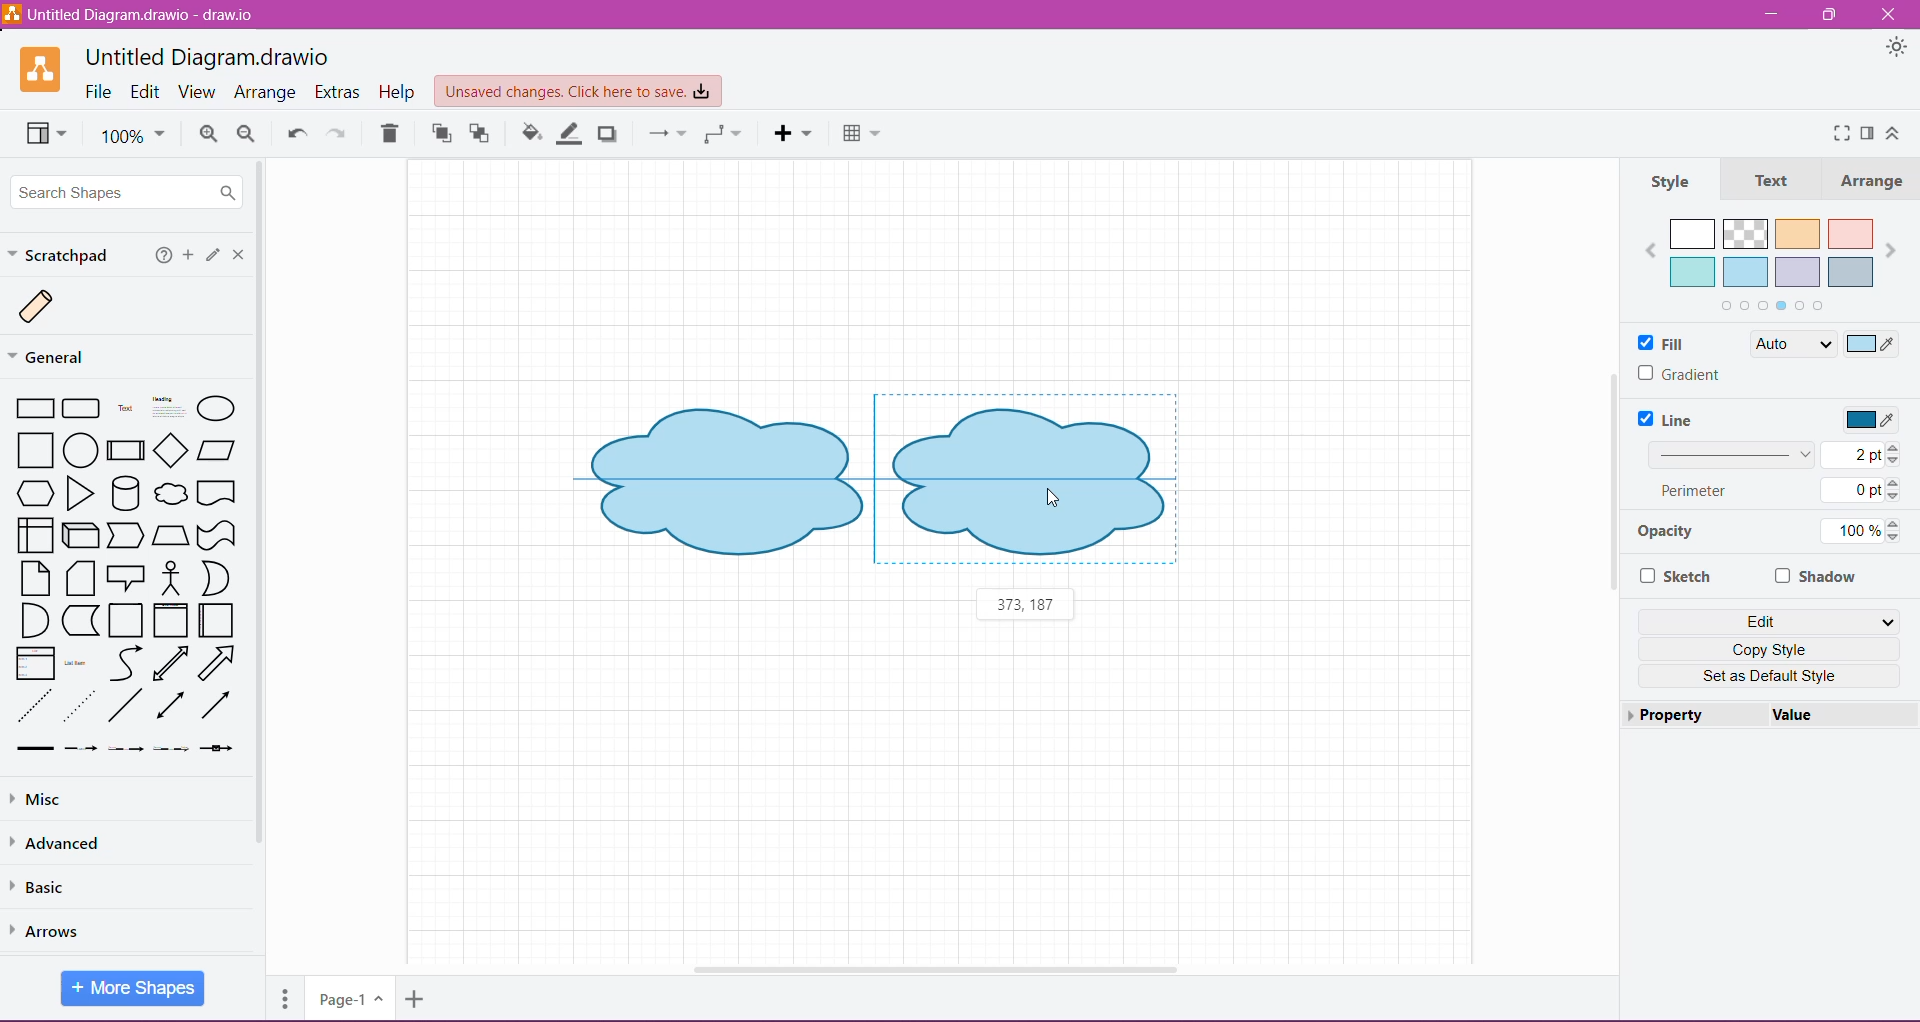  Describe the element at coordinates (1669, 420) in the screenshot. I see `Line ` at that location.